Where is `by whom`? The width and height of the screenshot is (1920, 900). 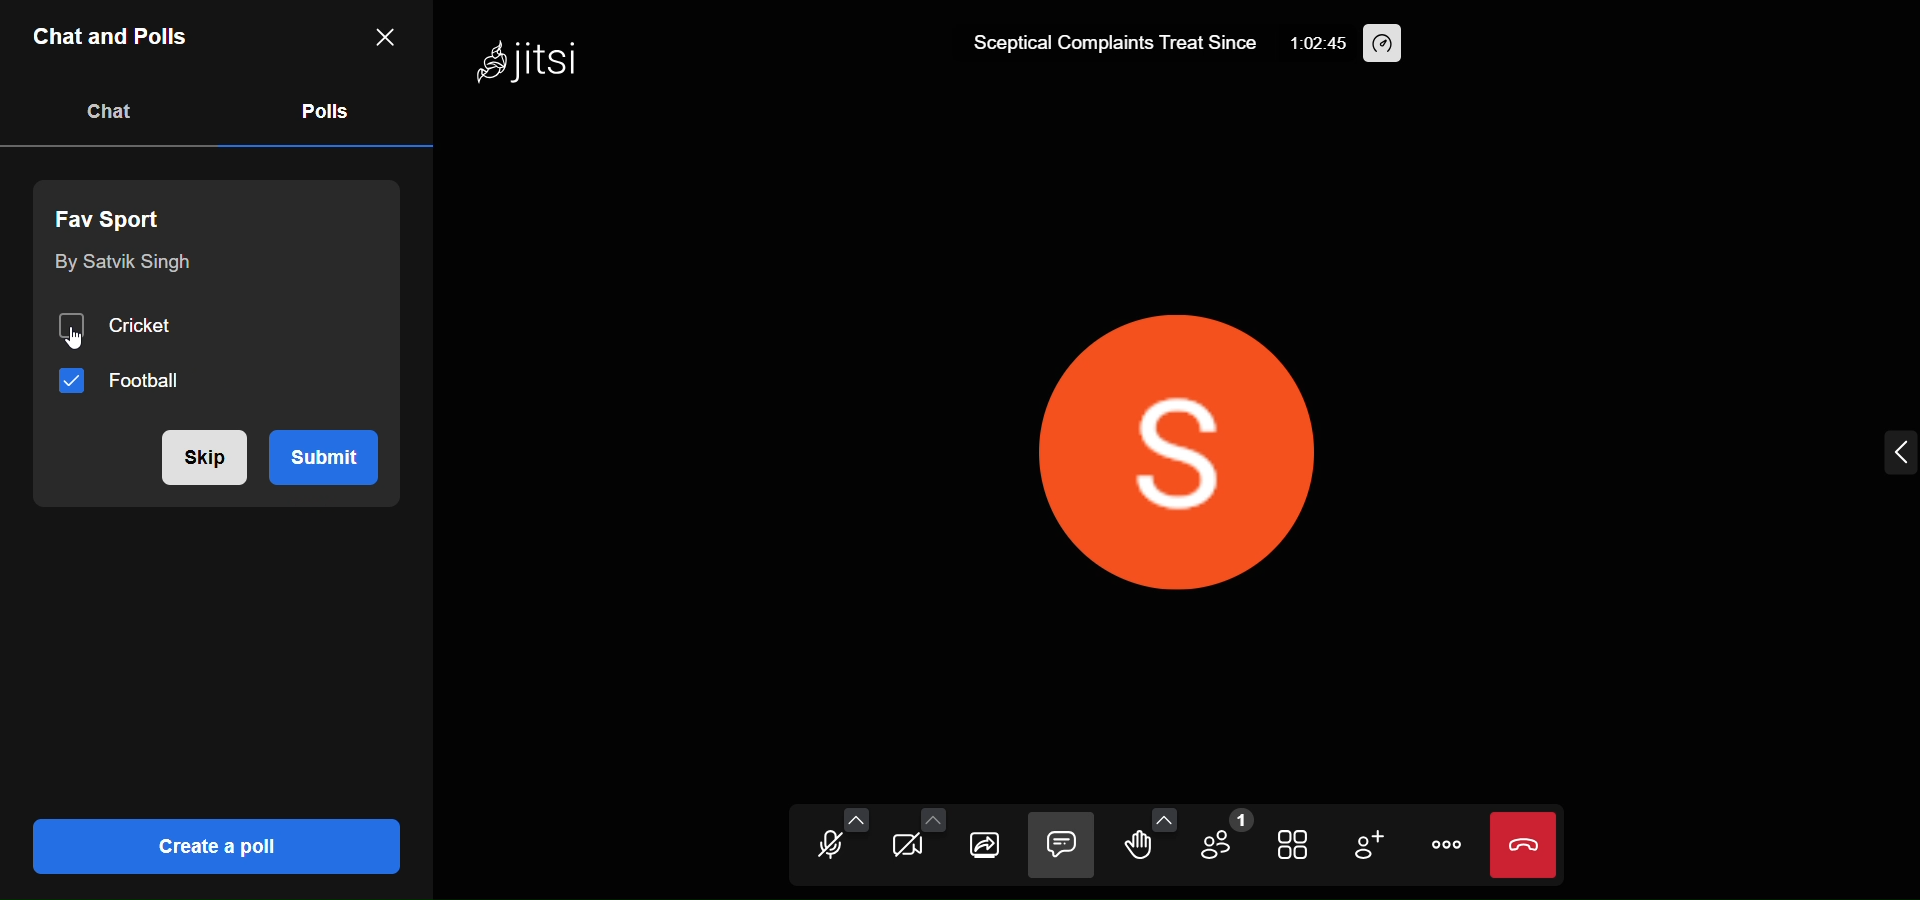 by whom is located at coordinates (120, 264).